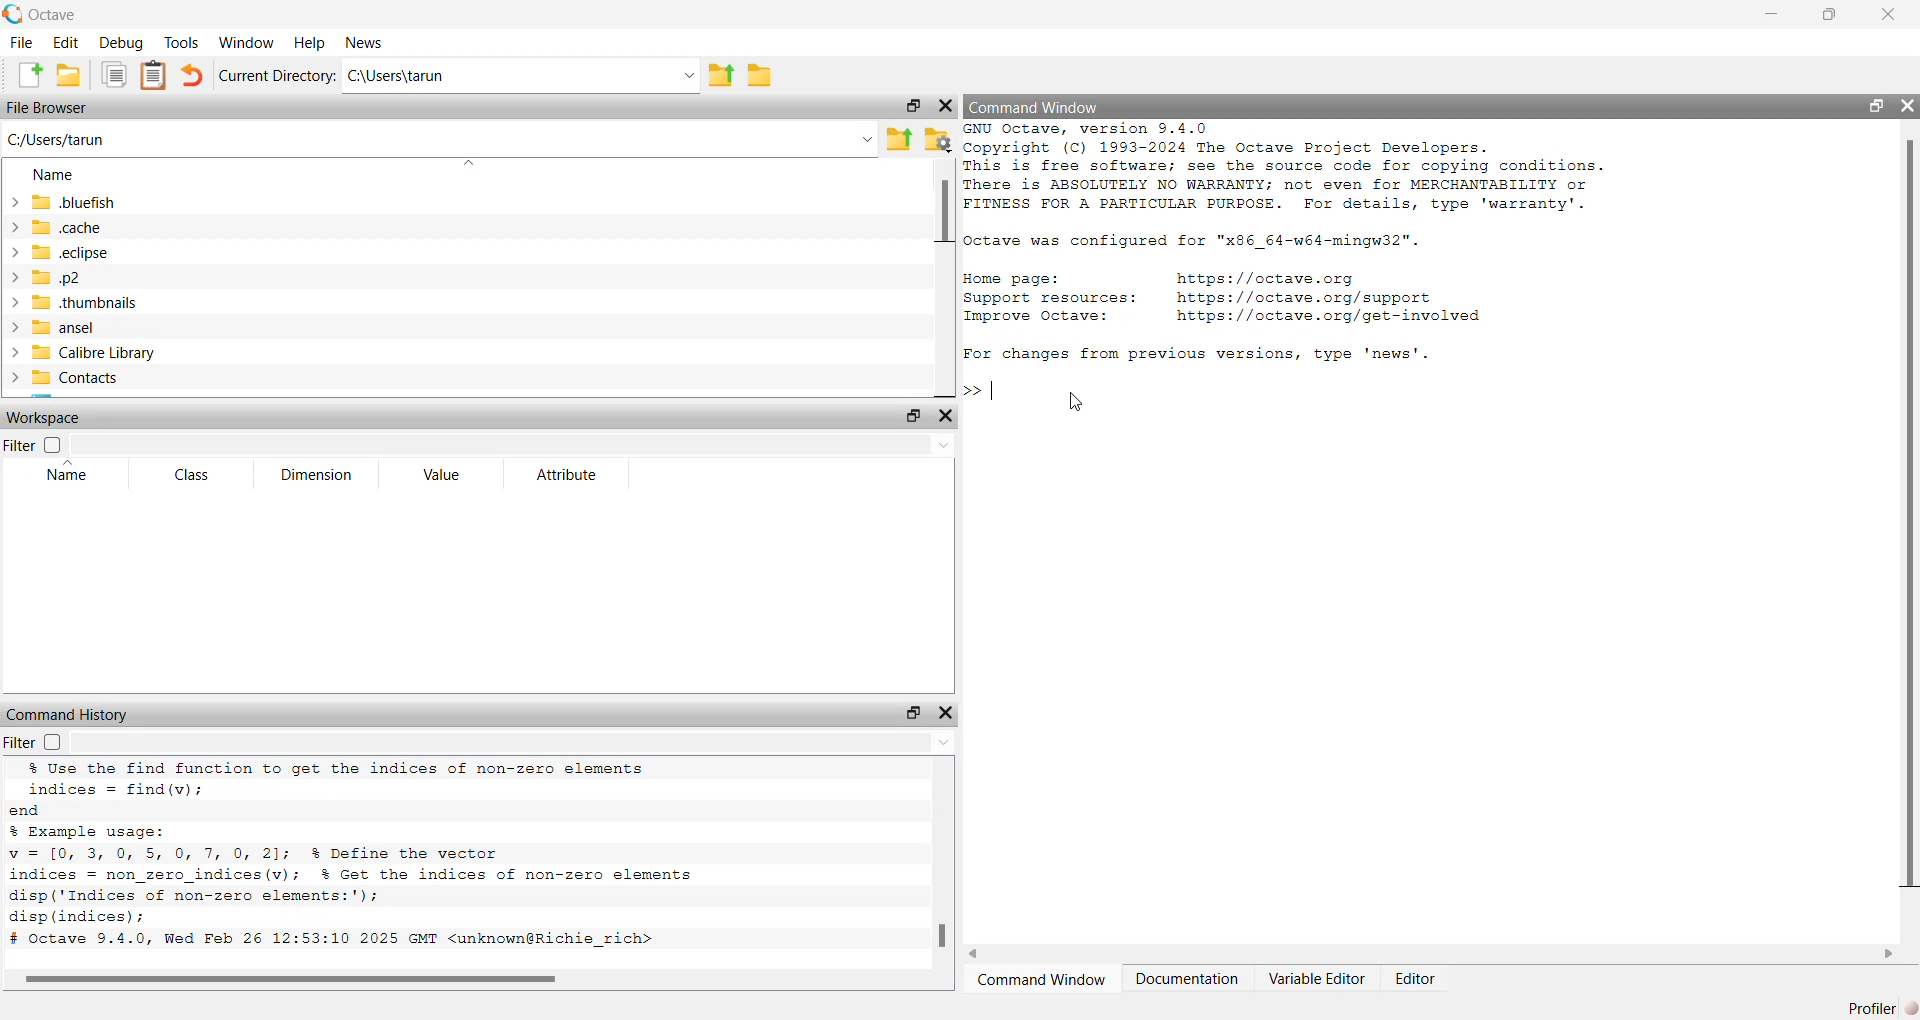 Image resolution: width=1920 pixels, height=1020 pixels. Describe the element at coordinates (1867, 1008) in the screenshot. I see `profiler` at that location.